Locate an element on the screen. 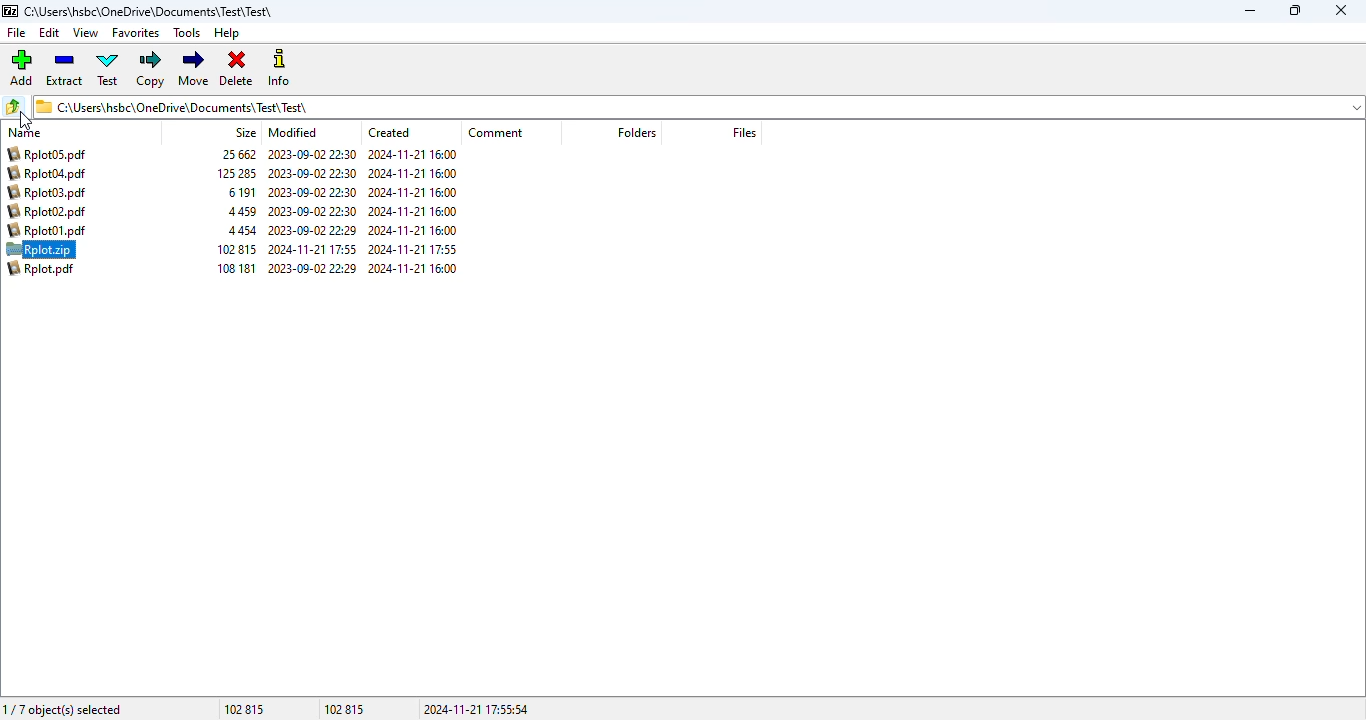 This screenshot has height=720, width=1366. 2024-11-21 17:55 is located at coordinates (311, 250).